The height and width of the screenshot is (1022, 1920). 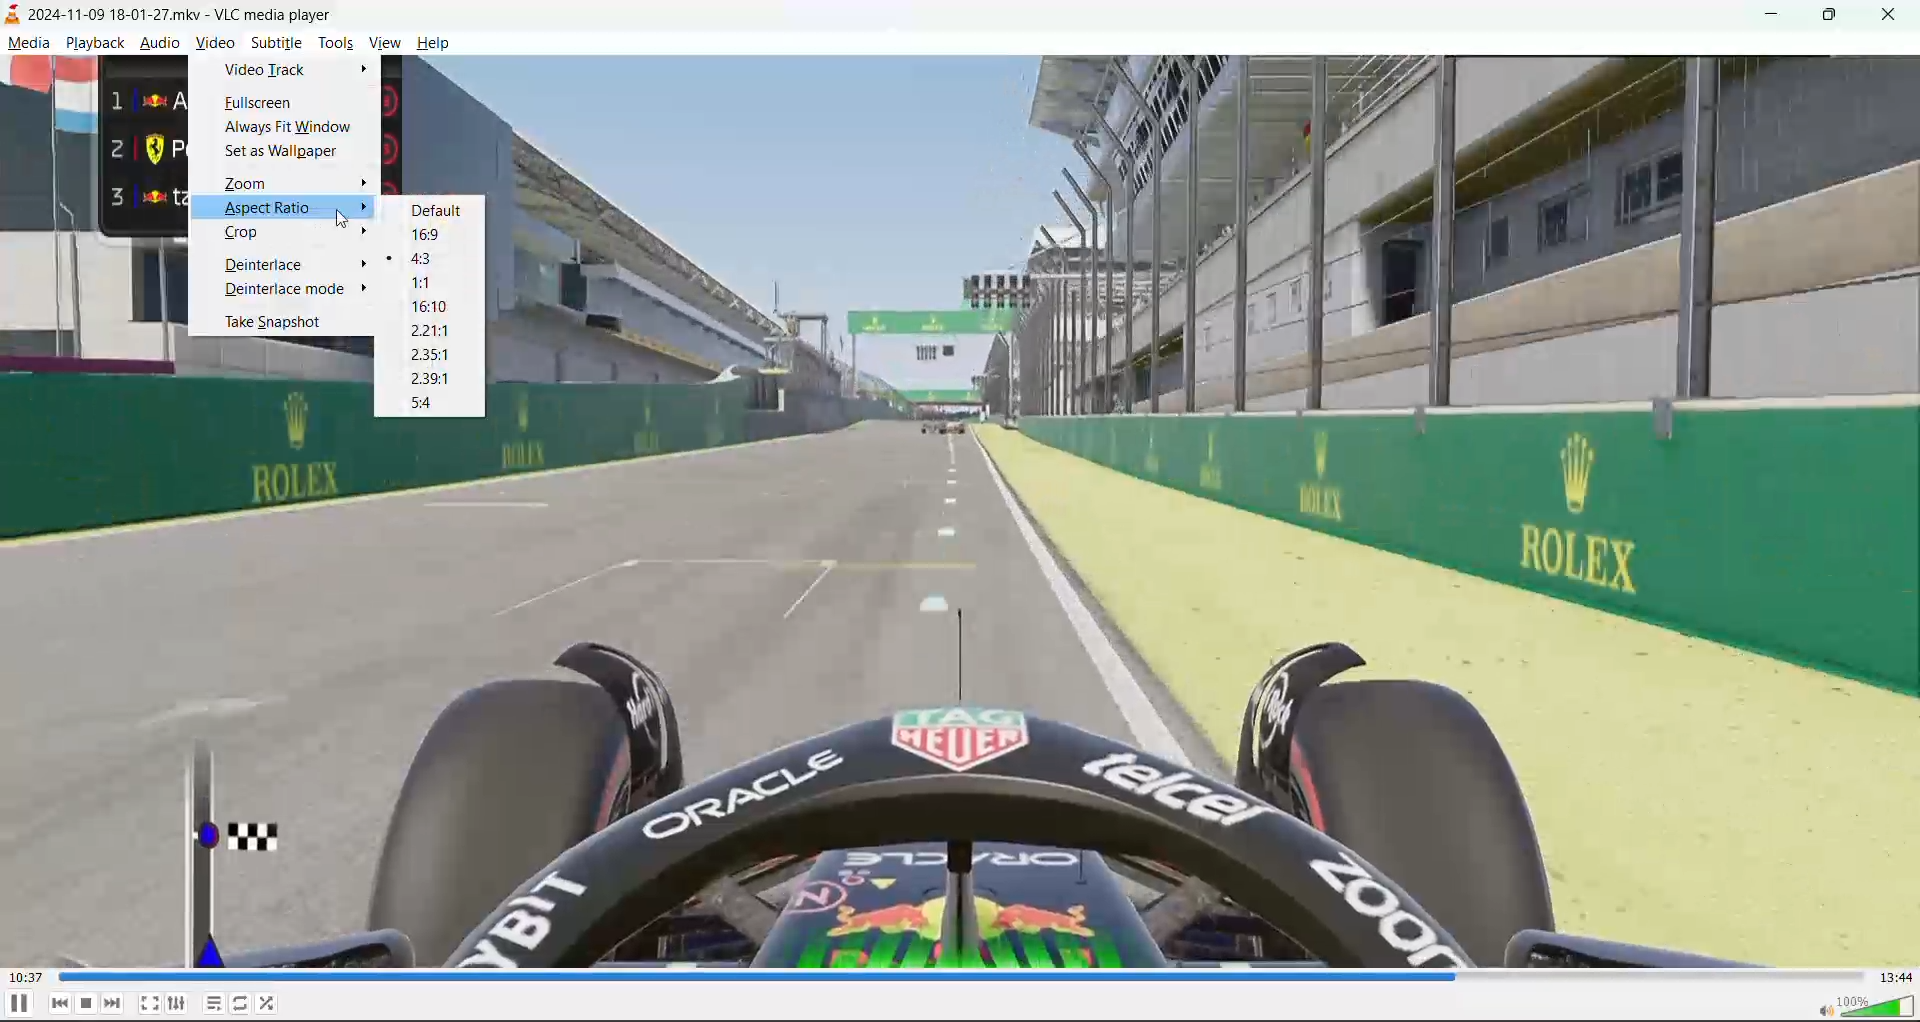 What do you see at coordinates (286, 292) in the screenshot?
I see `deinterlace mode` at bounding box center [286, 292].